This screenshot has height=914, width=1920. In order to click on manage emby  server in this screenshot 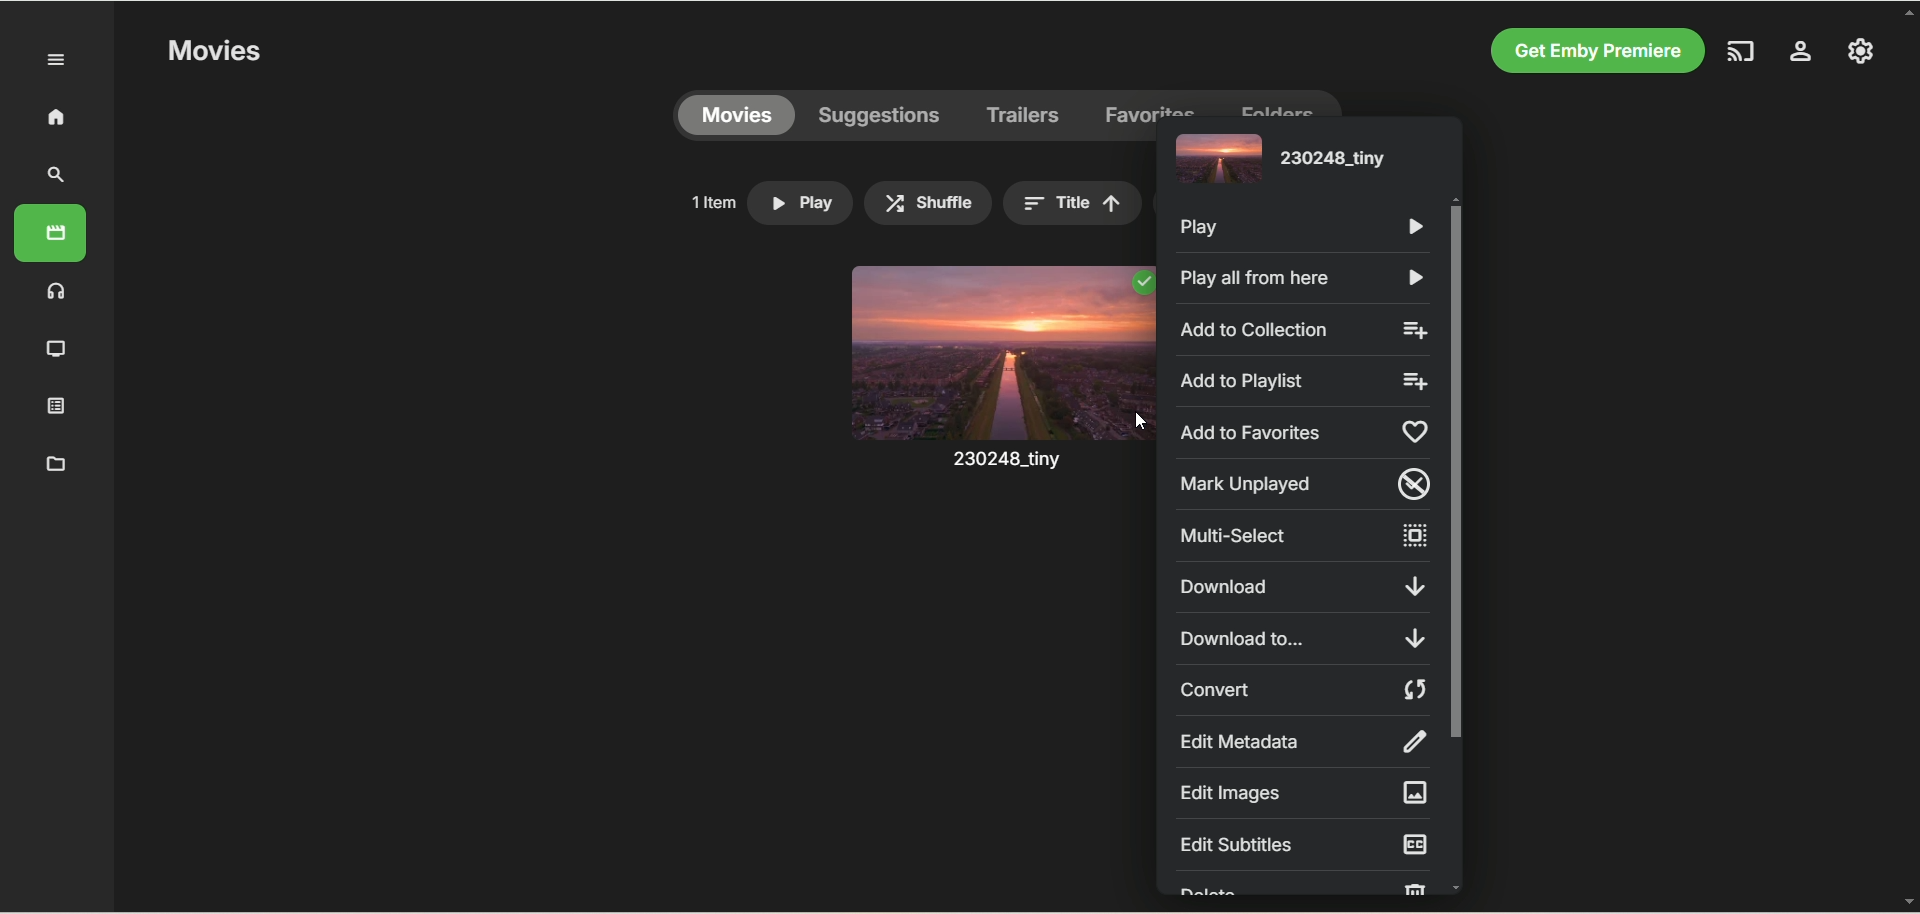, I will do `click(1861, 50)`.